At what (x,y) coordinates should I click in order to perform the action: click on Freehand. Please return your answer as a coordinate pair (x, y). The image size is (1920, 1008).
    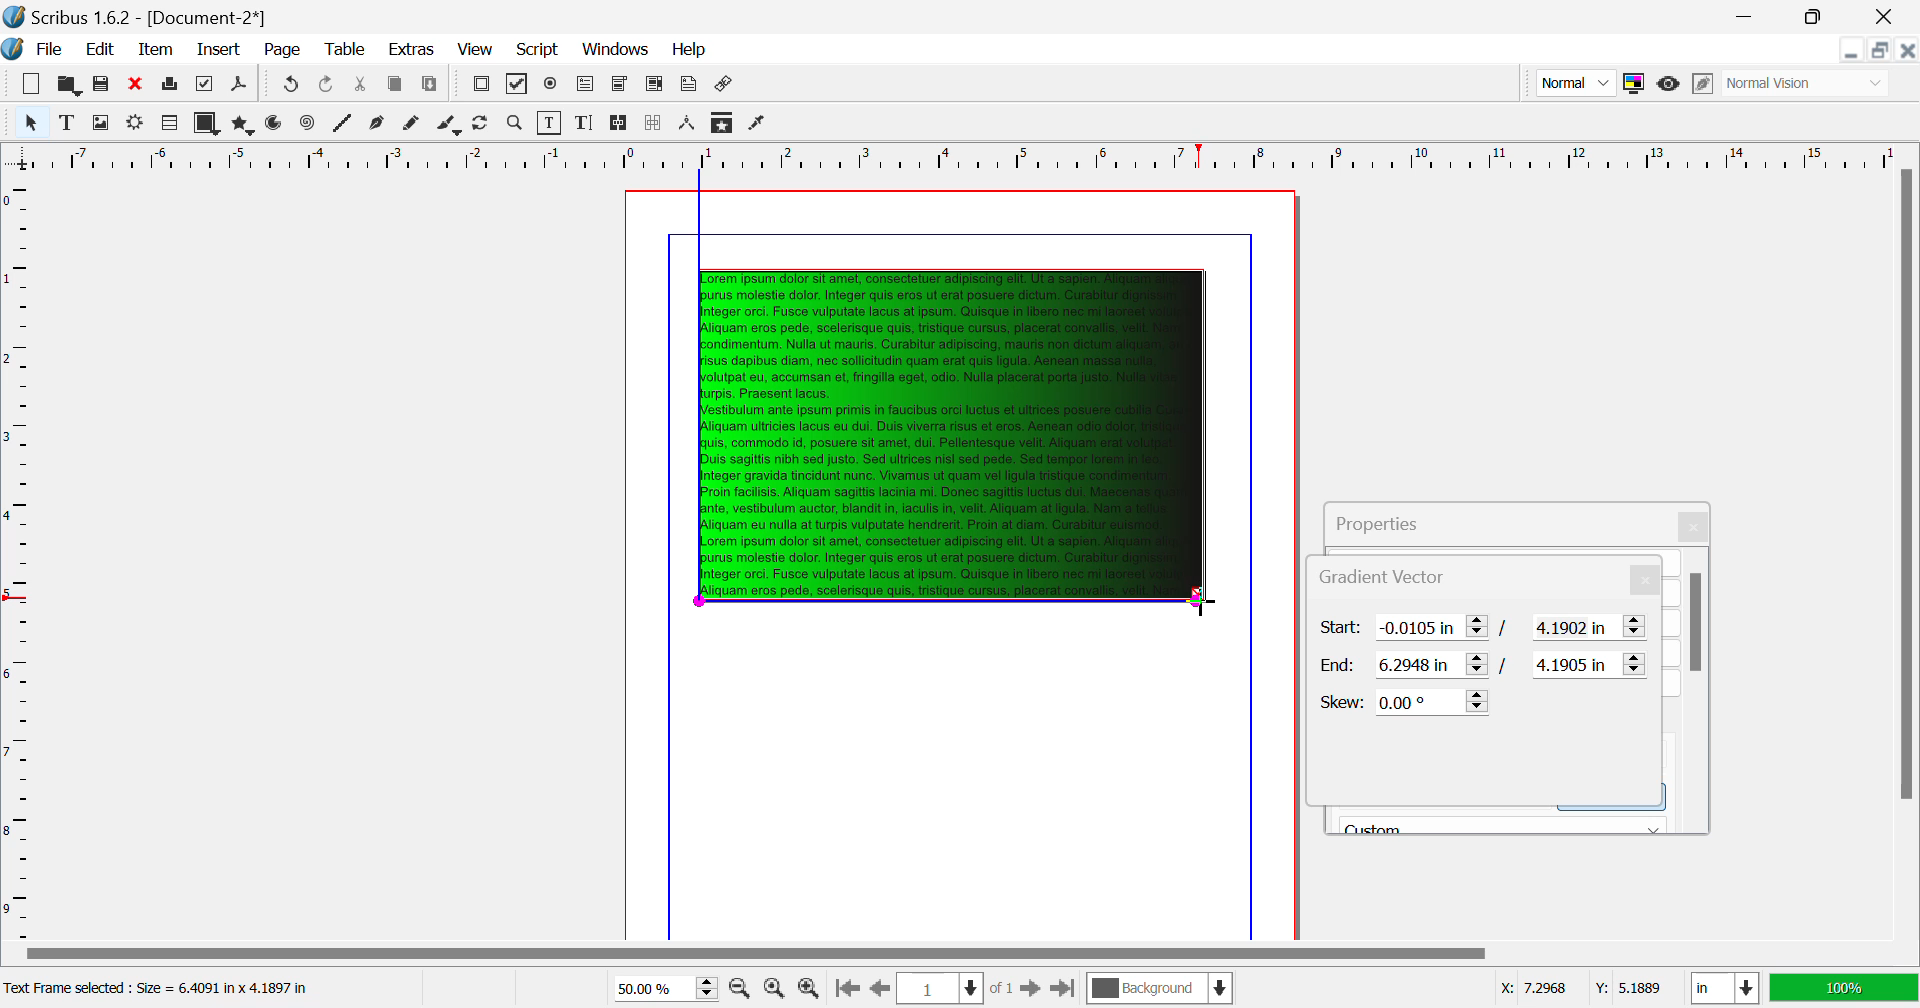
    Looking at the image, I should click on (414, 125).